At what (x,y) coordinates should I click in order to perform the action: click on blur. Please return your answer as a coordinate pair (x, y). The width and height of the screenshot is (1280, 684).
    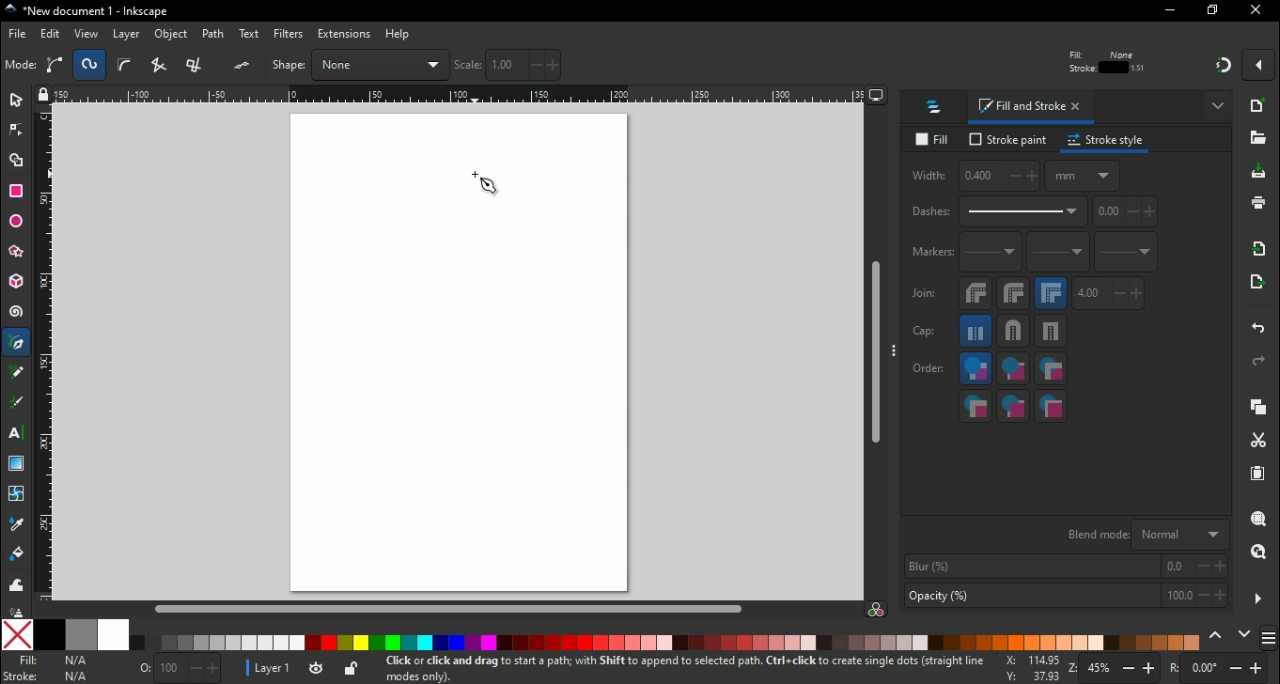
    Looking at the image, I should click on (1067, 566).